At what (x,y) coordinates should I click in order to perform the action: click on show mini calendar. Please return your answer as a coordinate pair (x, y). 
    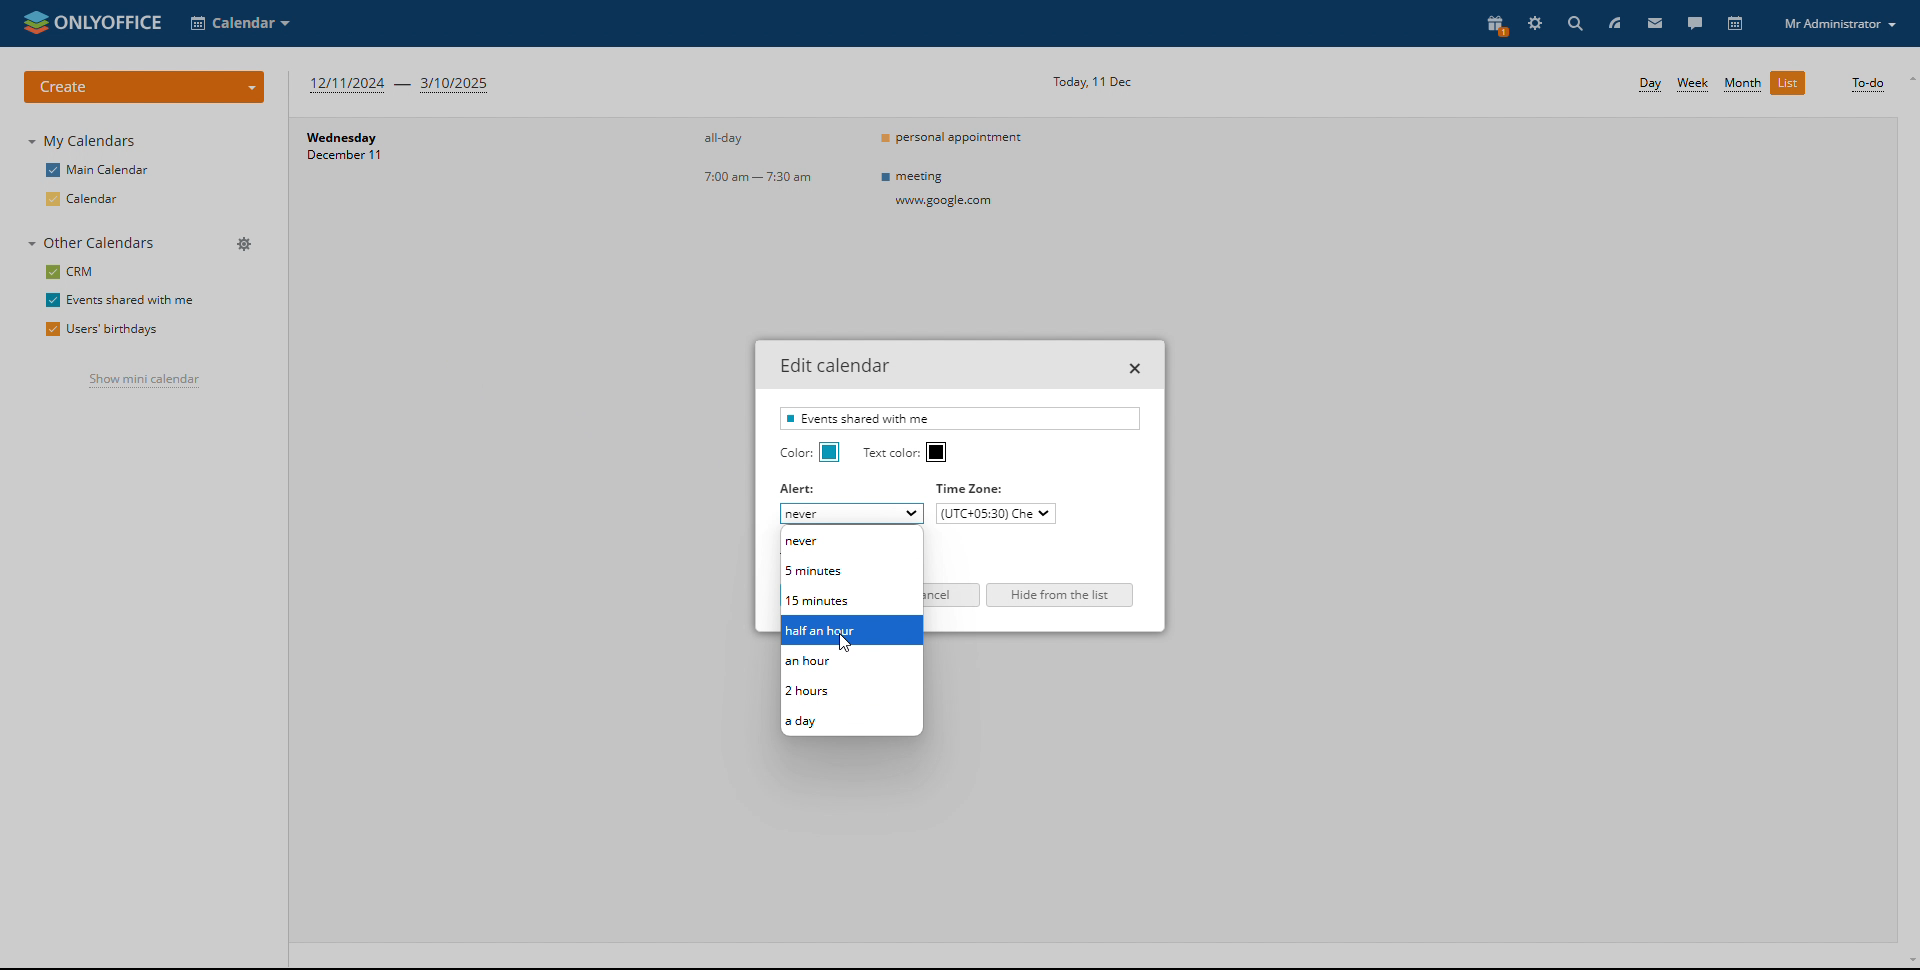
    Looking at the image, I should click on (144, 380).